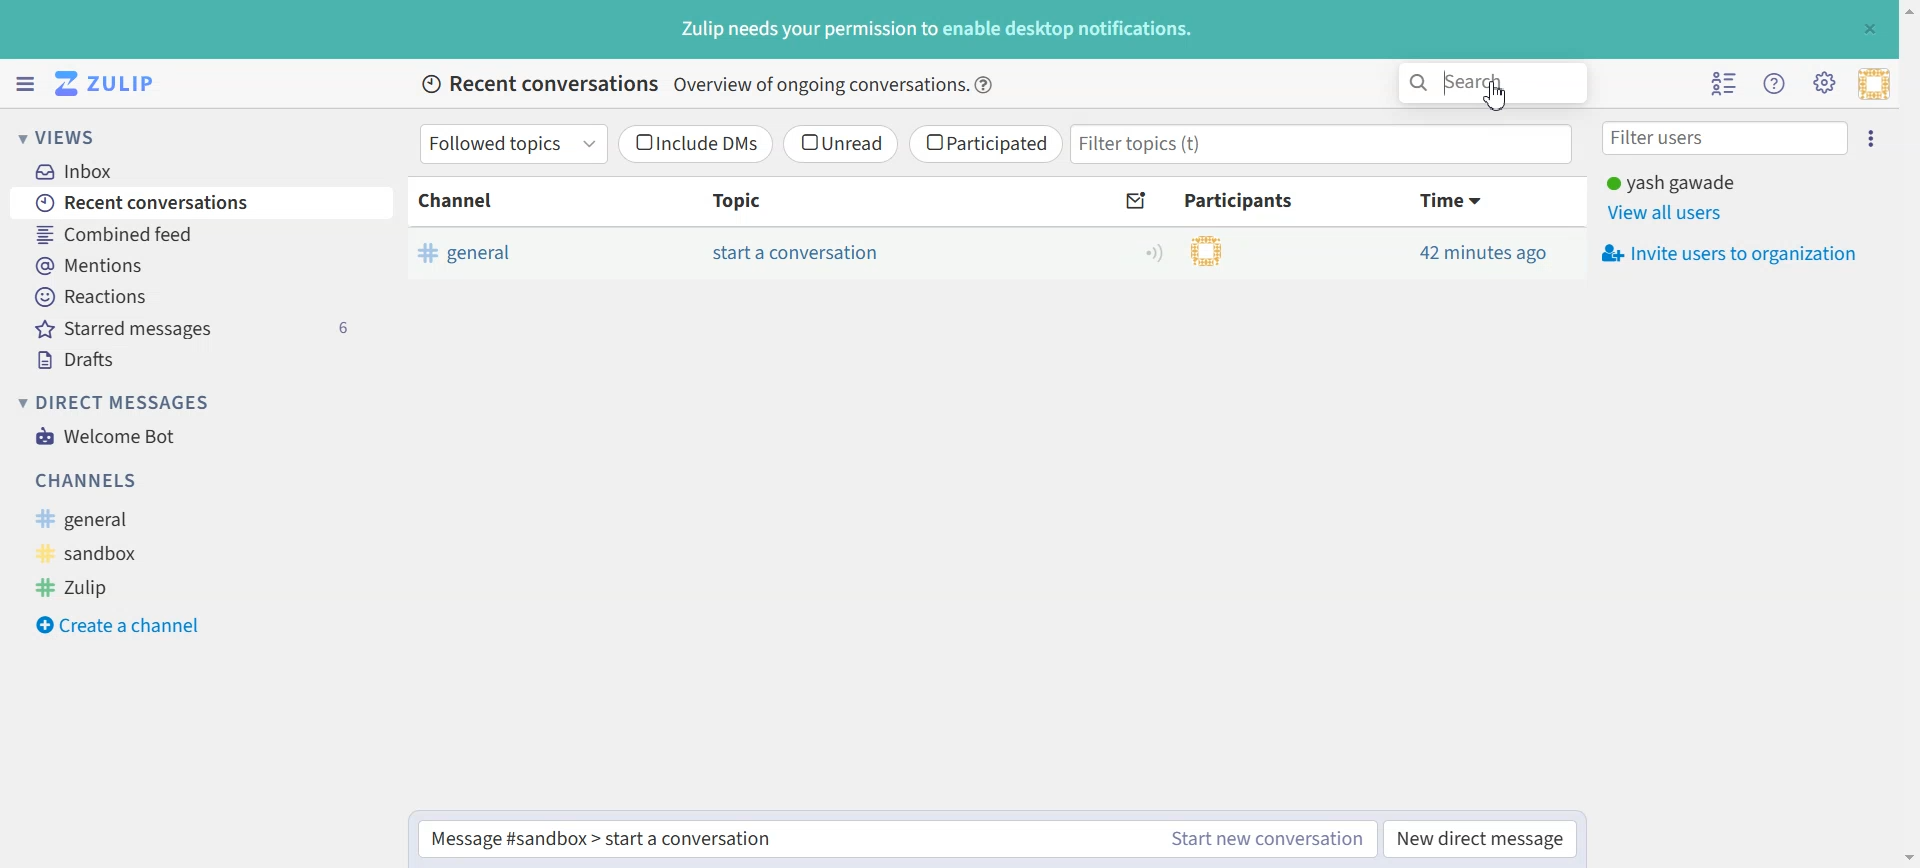 This screenshot has height=868, width=1920. Describe the element at coordinates (115, 551) in the screenshot. I see `sandbox` at that location.